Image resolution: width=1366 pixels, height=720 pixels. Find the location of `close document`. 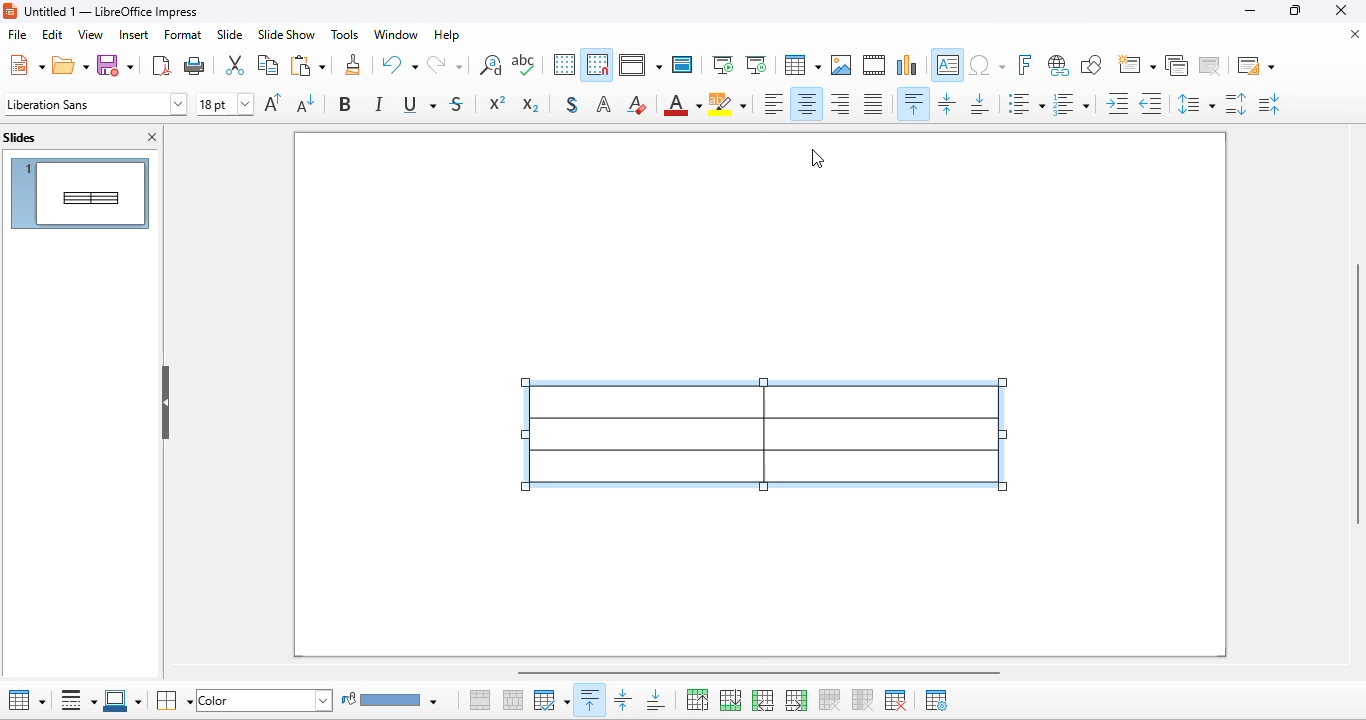

close document is located at coordinates (1355, 34).